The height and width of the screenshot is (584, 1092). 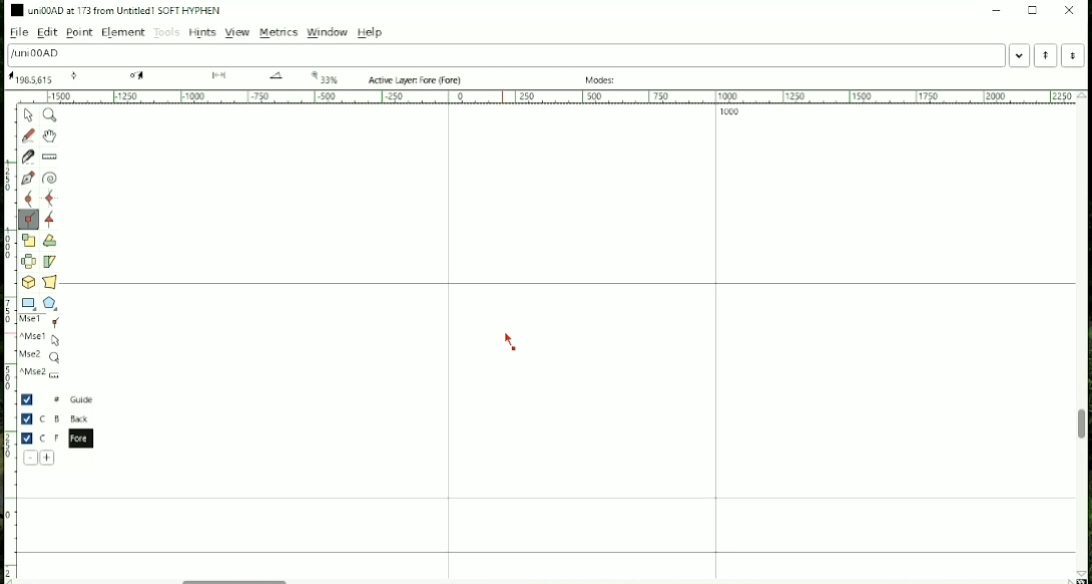 What do you see at coordinates (417, 80) in the screenshot?
I see `Active Layer` at bounding box center [417, 80].